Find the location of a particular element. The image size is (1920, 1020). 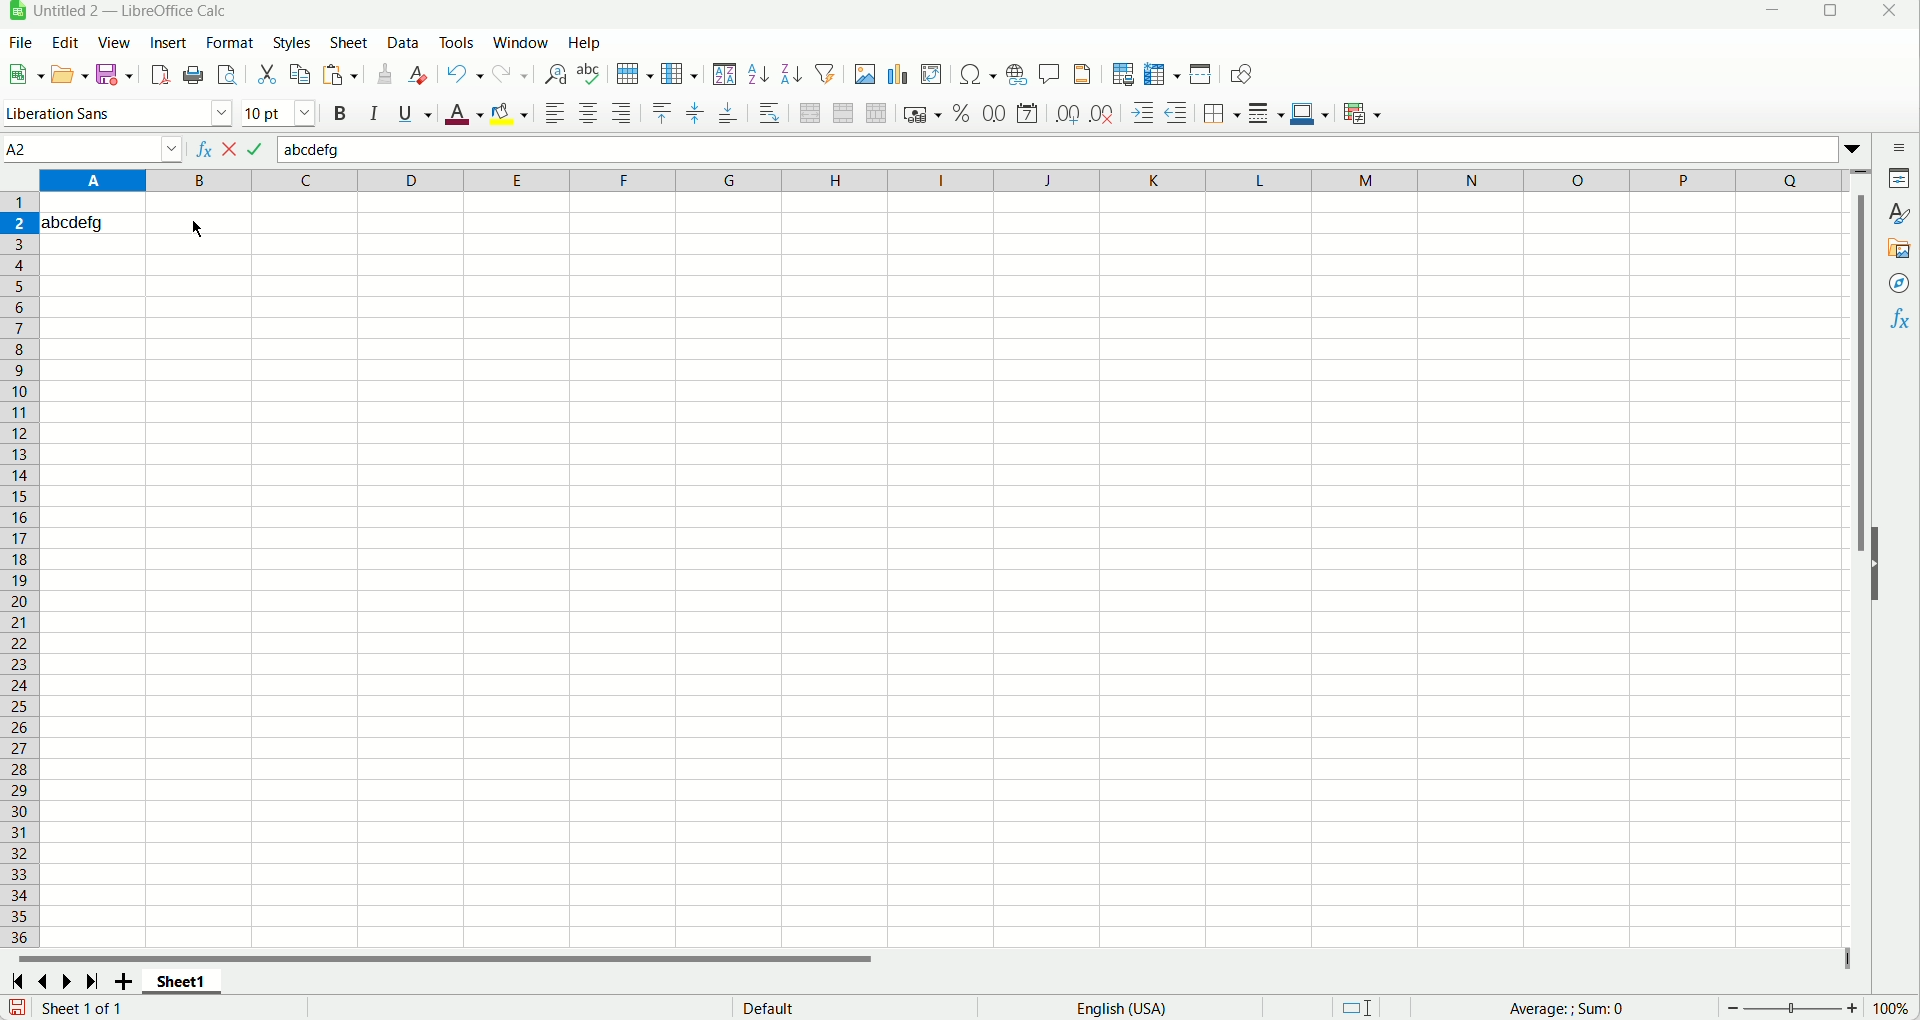

view is located at coordinates (115, 41).